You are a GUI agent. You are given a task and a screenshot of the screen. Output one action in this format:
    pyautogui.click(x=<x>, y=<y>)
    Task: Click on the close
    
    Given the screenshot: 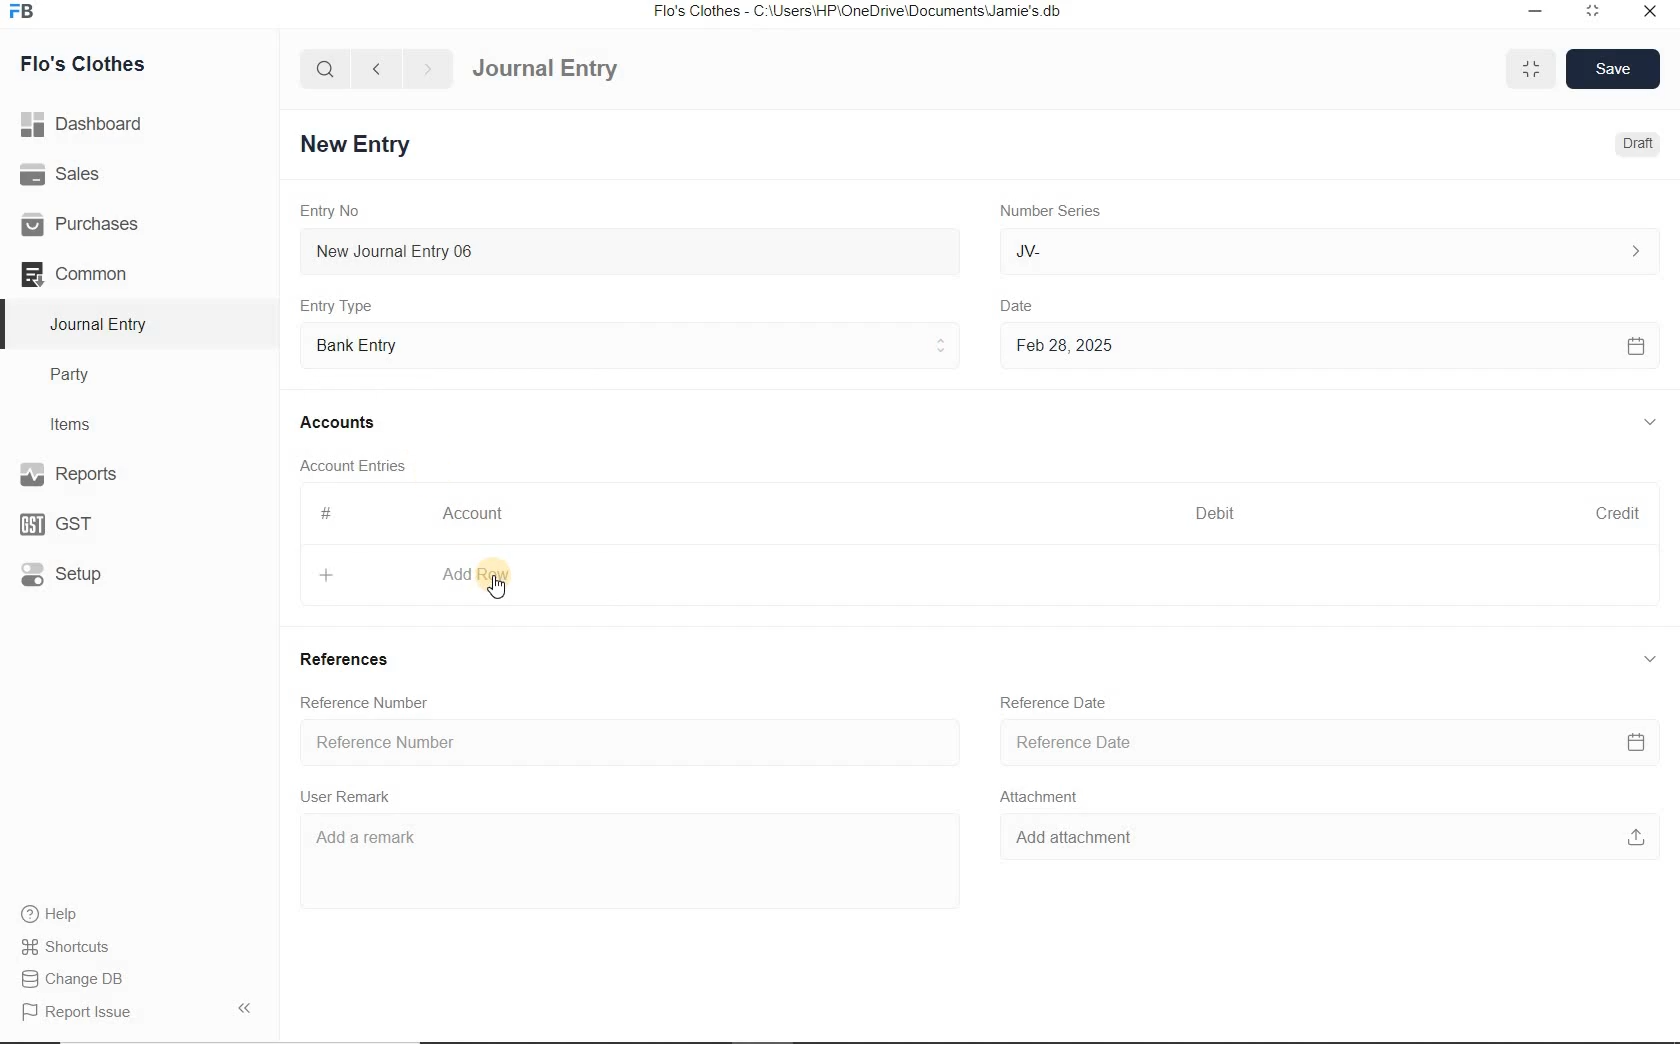 What is the action you would take?
    pyautogui.click(x=1649, y=10)
    